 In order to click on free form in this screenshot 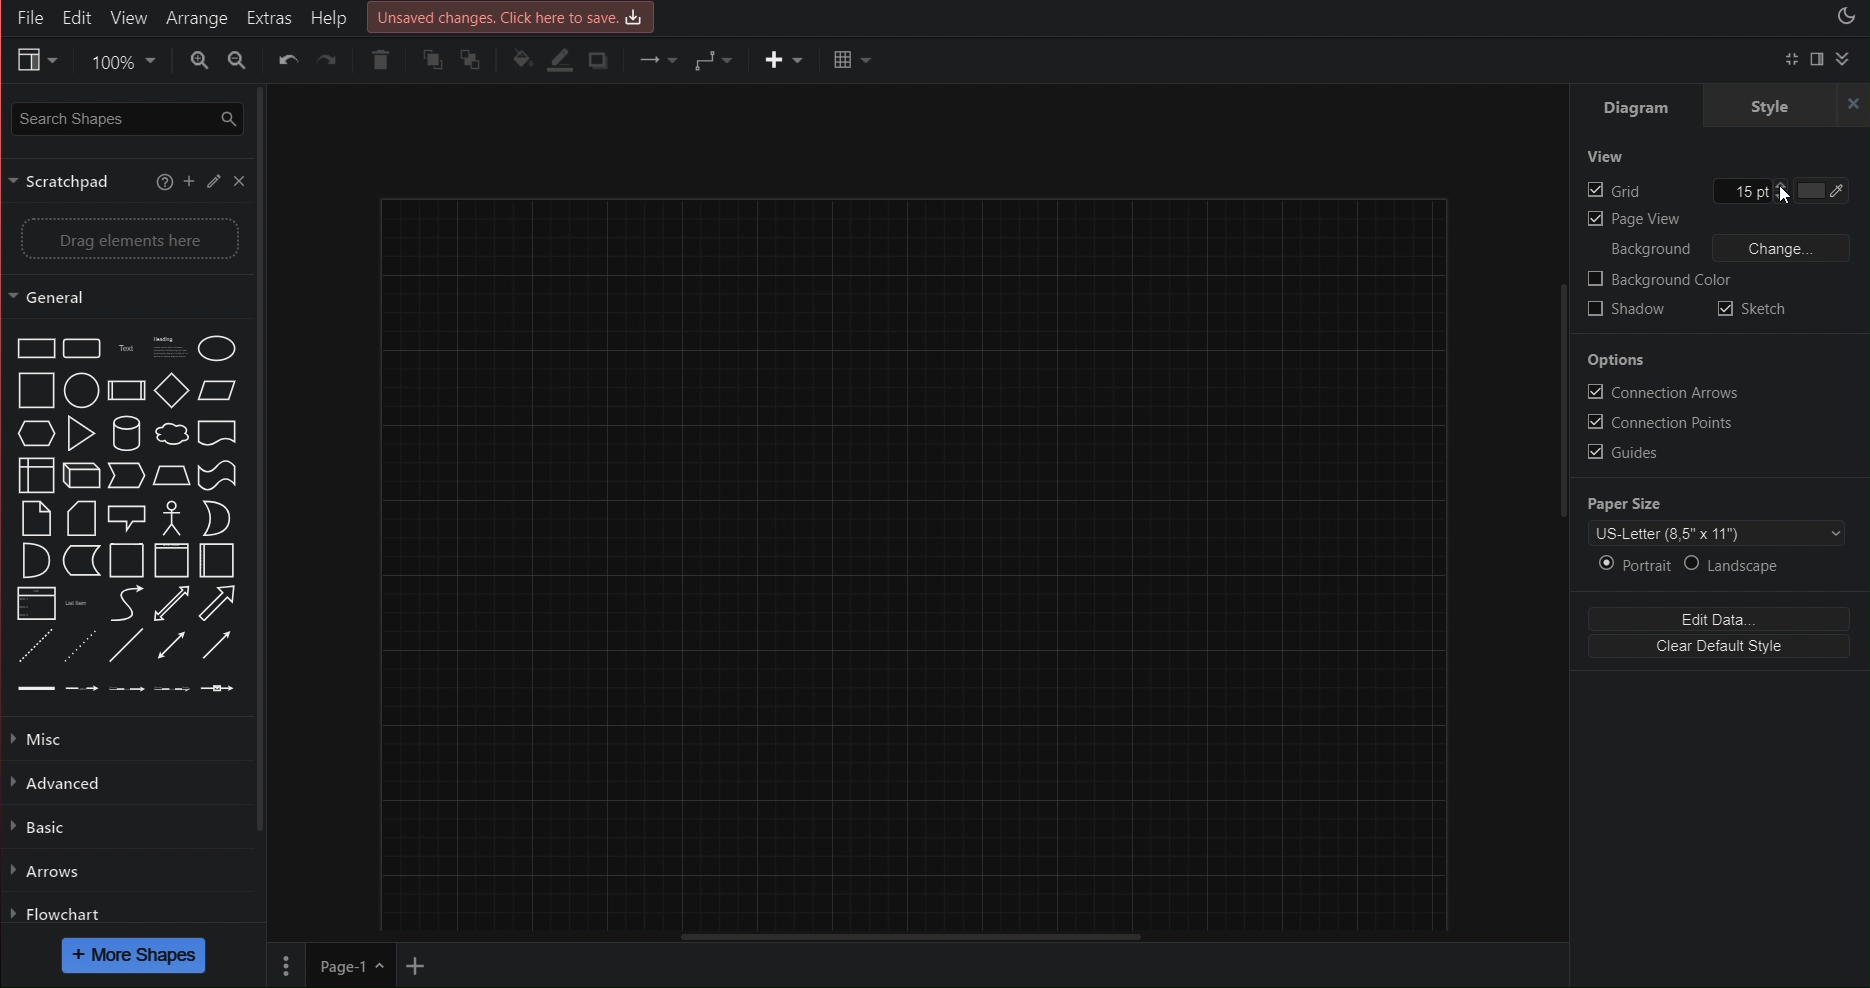, I will do `click(116, 601)`.